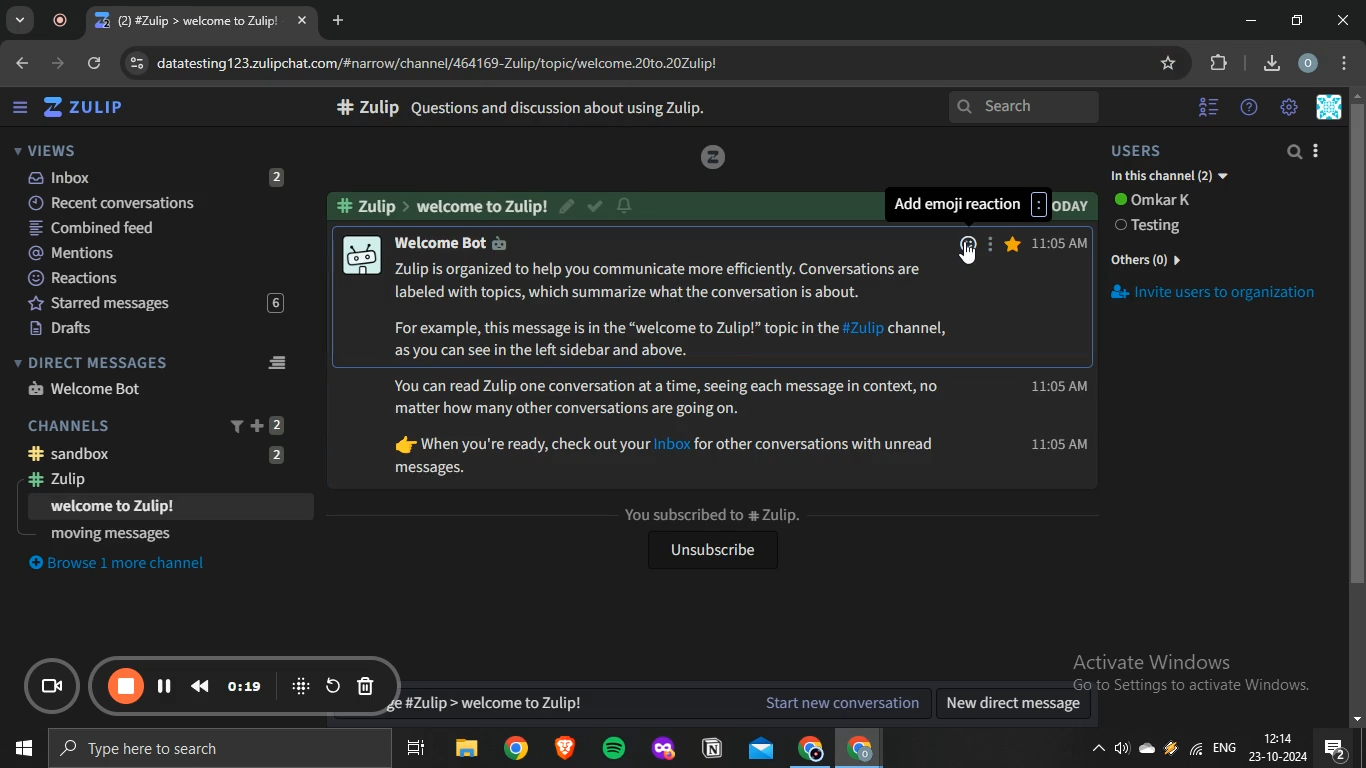  What do you see at coordinates (20, 21) in the screenshot?
I see `search tab` at bounding box center [20, 21].